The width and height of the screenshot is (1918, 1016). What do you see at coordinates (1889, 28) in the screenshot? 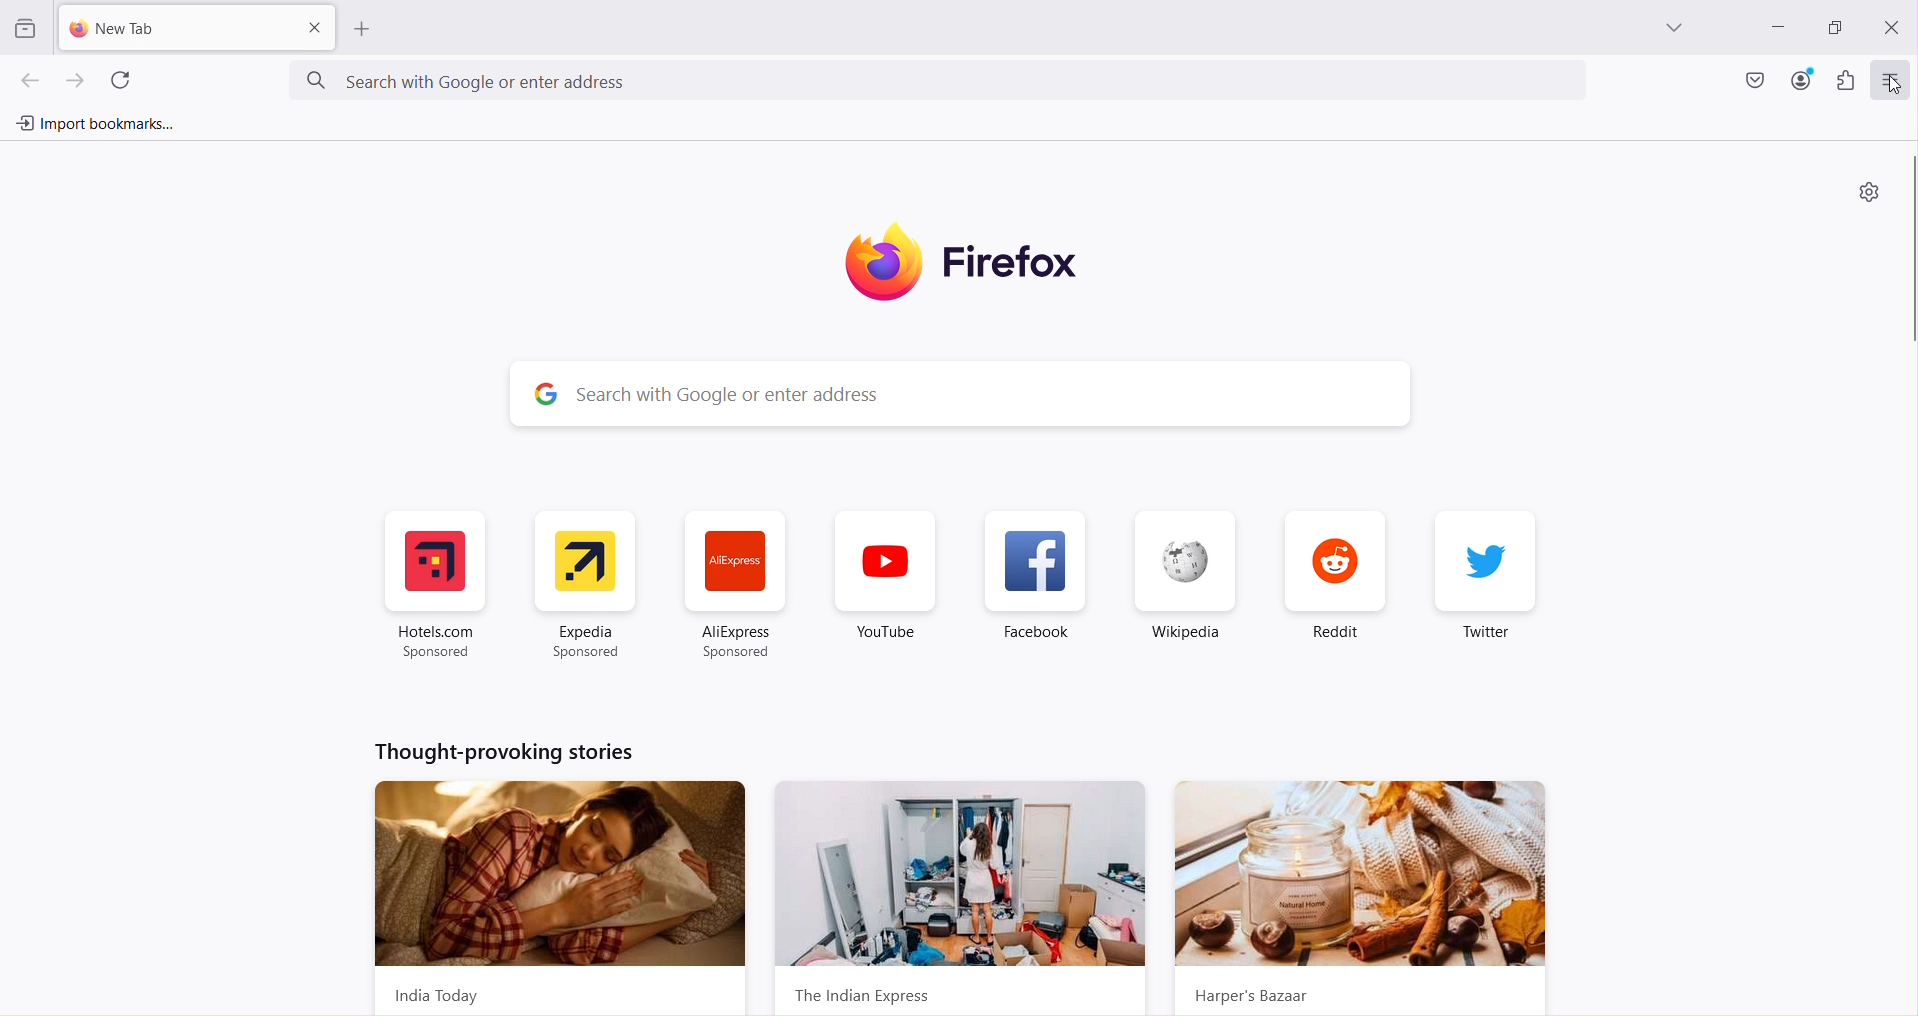
I see `Close` at bounding box center [1889, 28].